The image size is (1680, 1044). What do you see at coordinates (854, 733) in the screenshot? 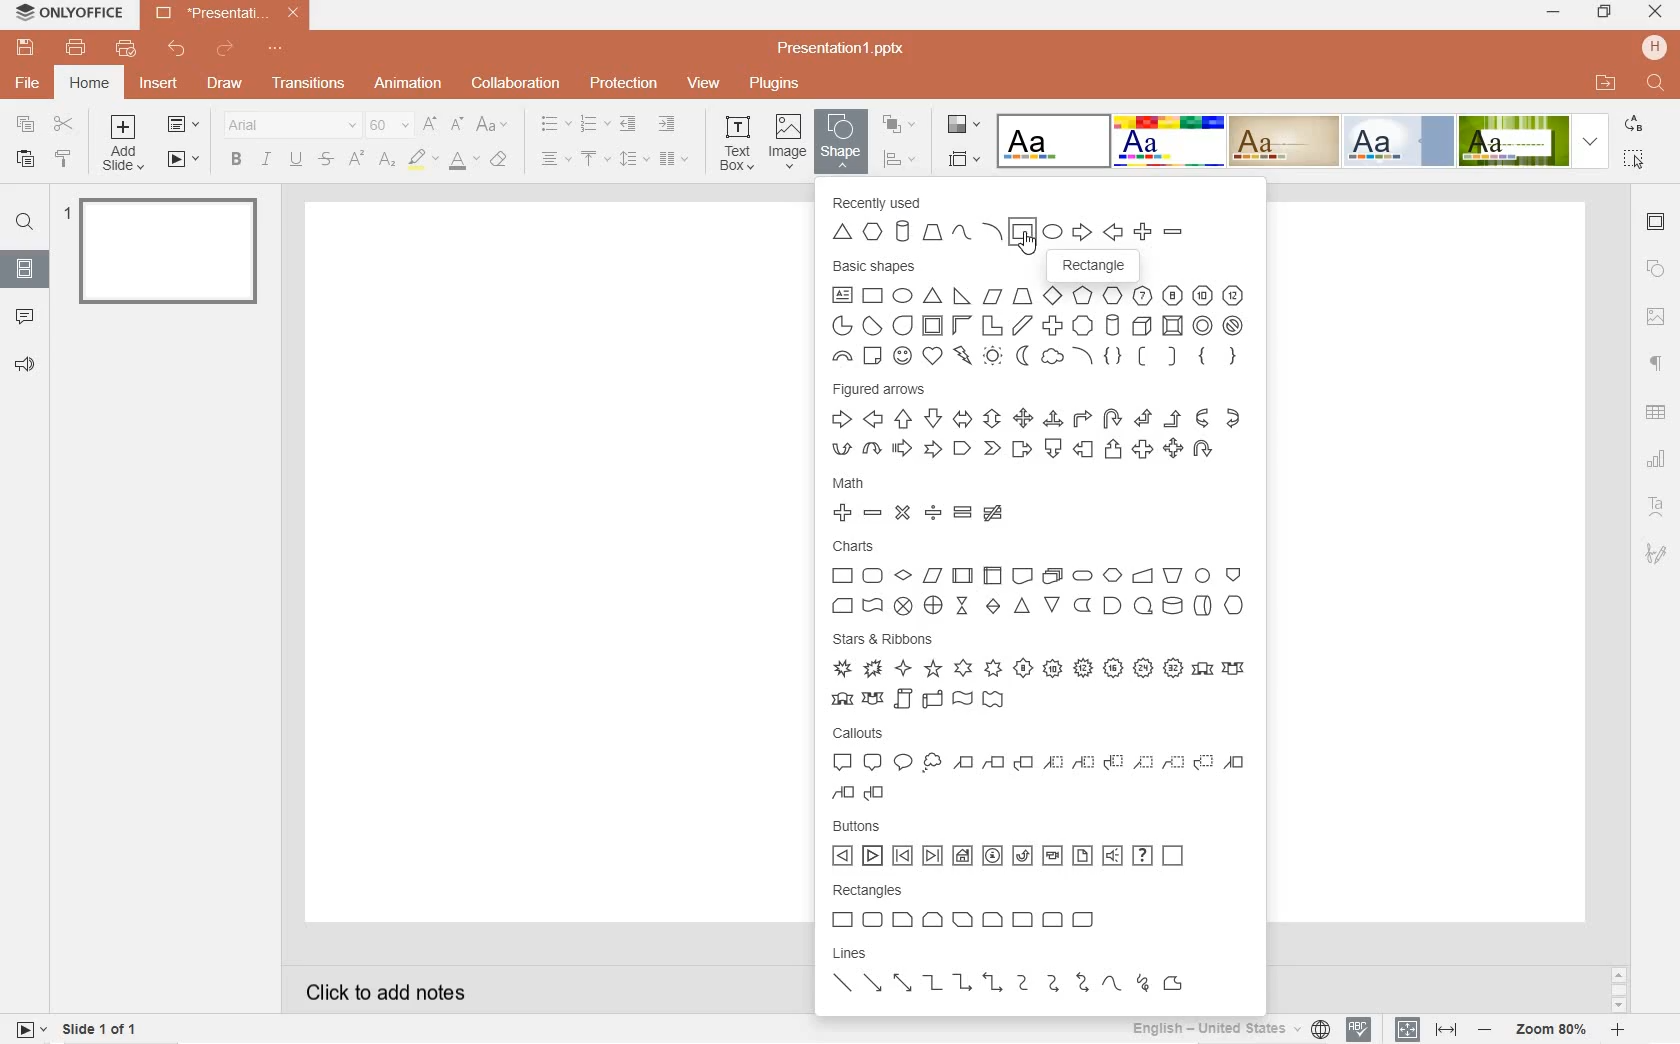
I see `callouts` at bounding box center [854, 733].